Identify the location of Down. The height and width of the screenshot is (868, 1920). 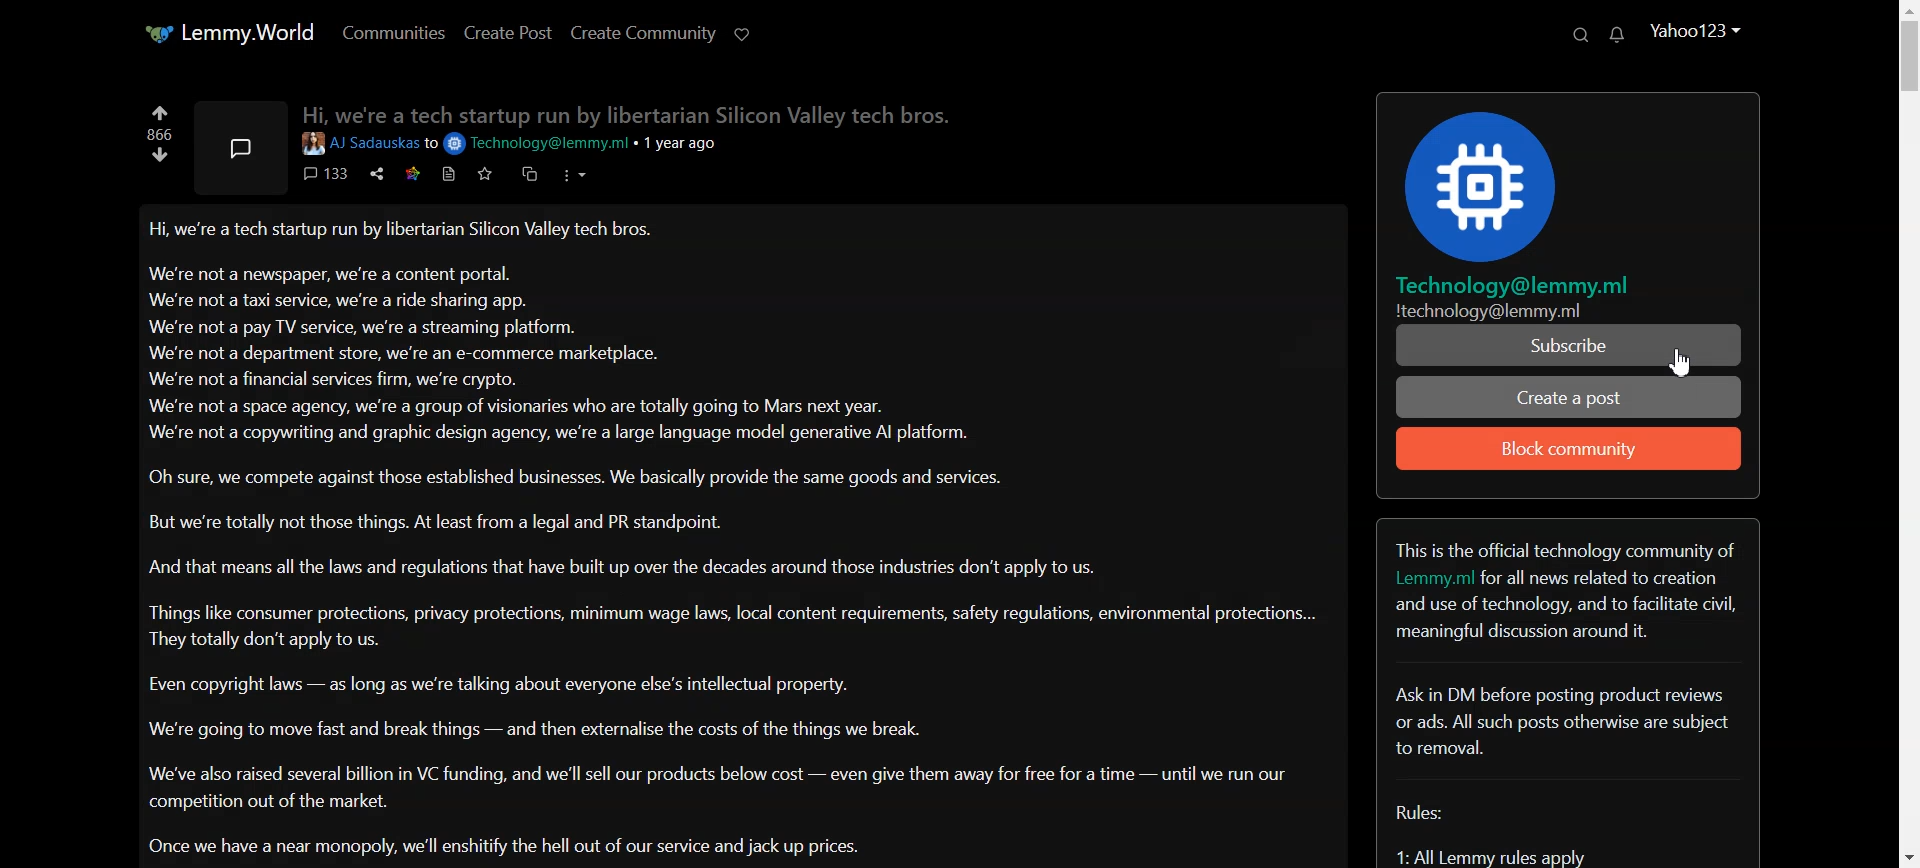
(158, 155).